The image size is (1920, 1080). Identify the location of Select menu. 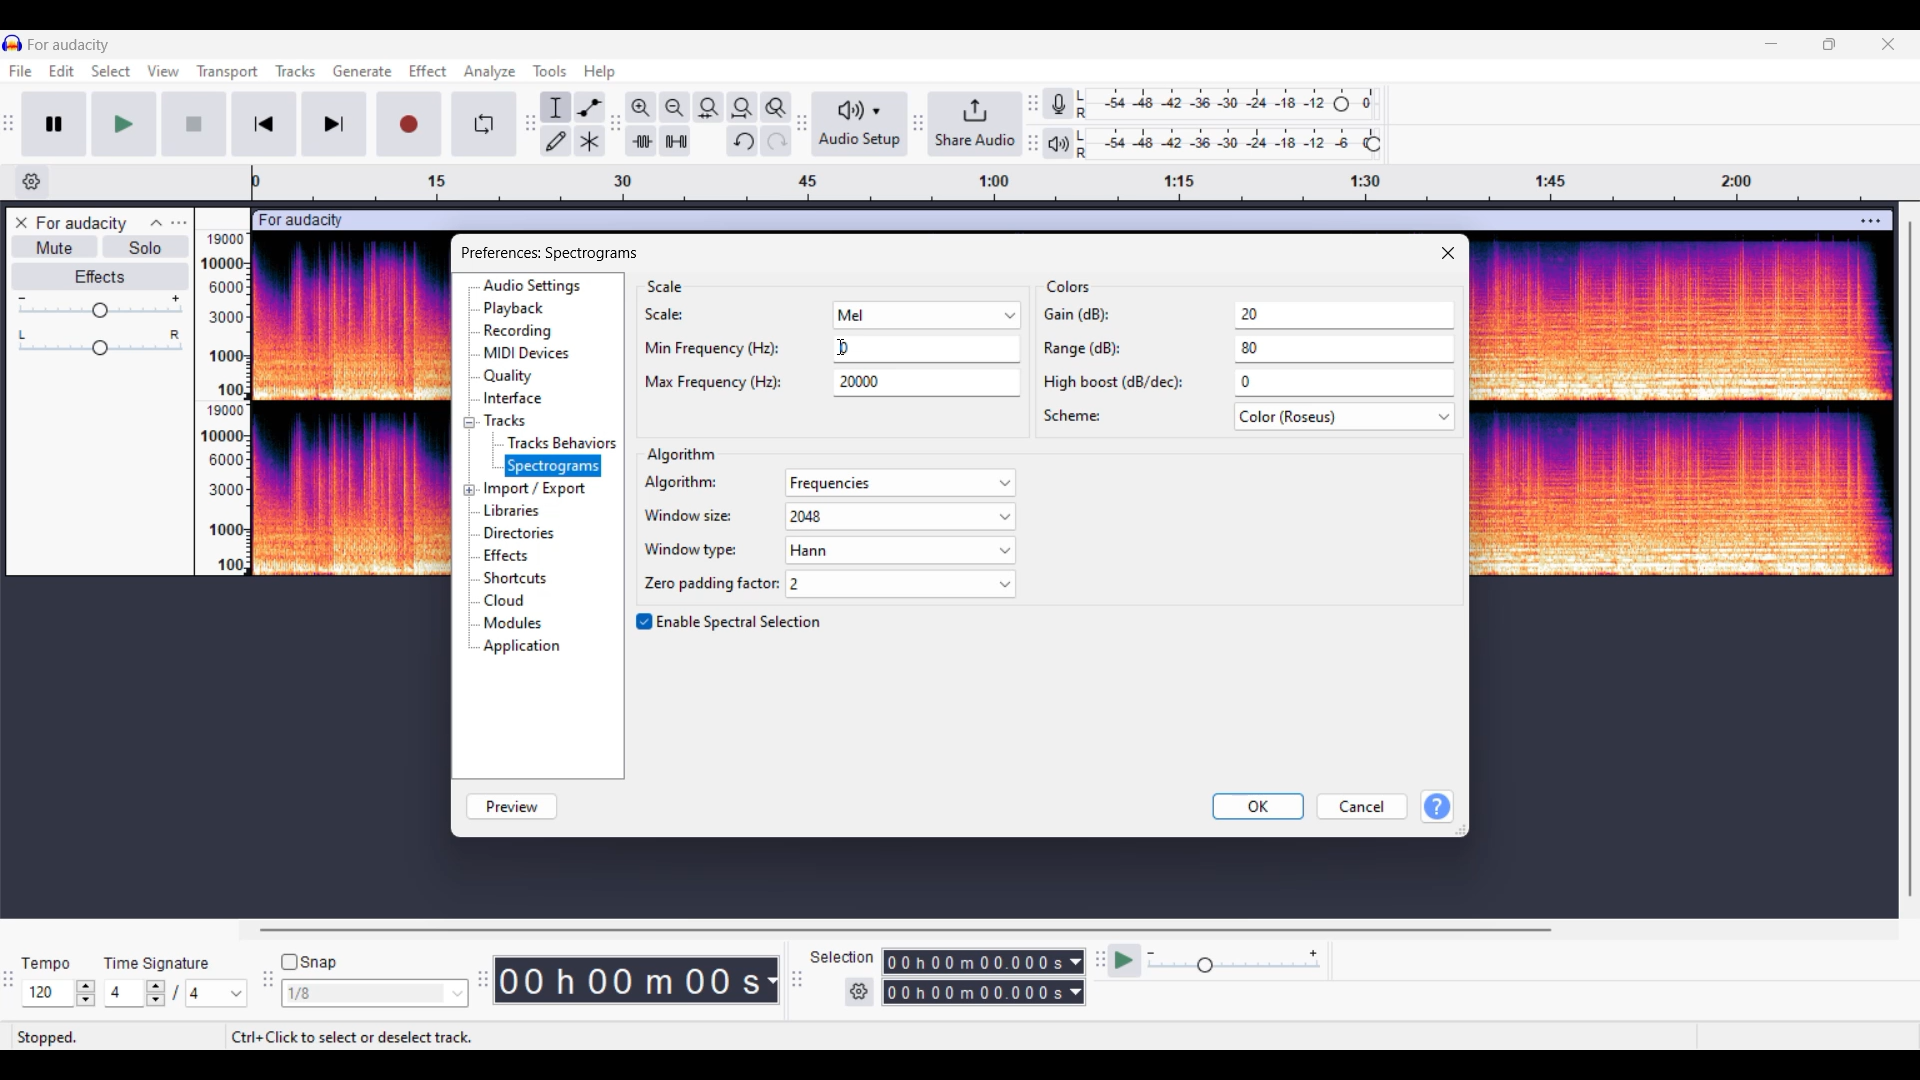
(111, 71).